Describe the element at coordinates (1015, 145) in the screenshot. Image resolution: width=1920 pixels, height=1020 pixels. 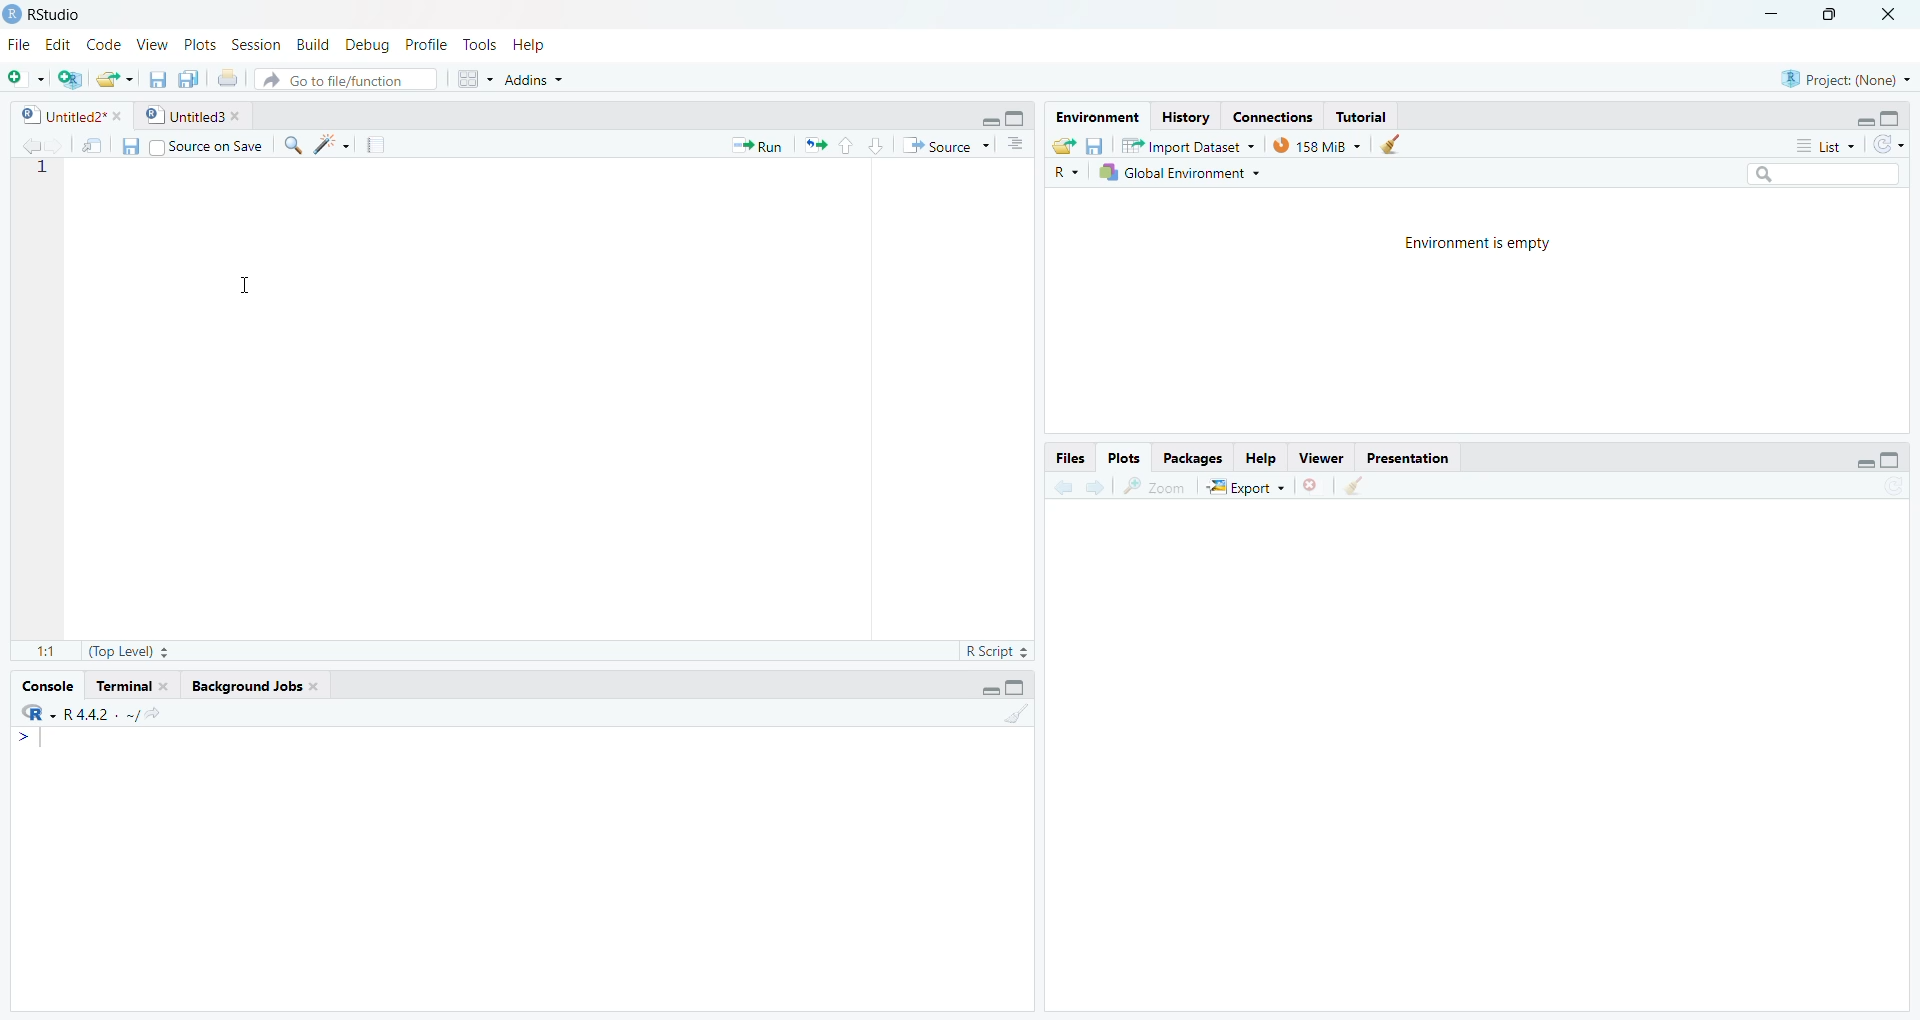
I see `` at that location.